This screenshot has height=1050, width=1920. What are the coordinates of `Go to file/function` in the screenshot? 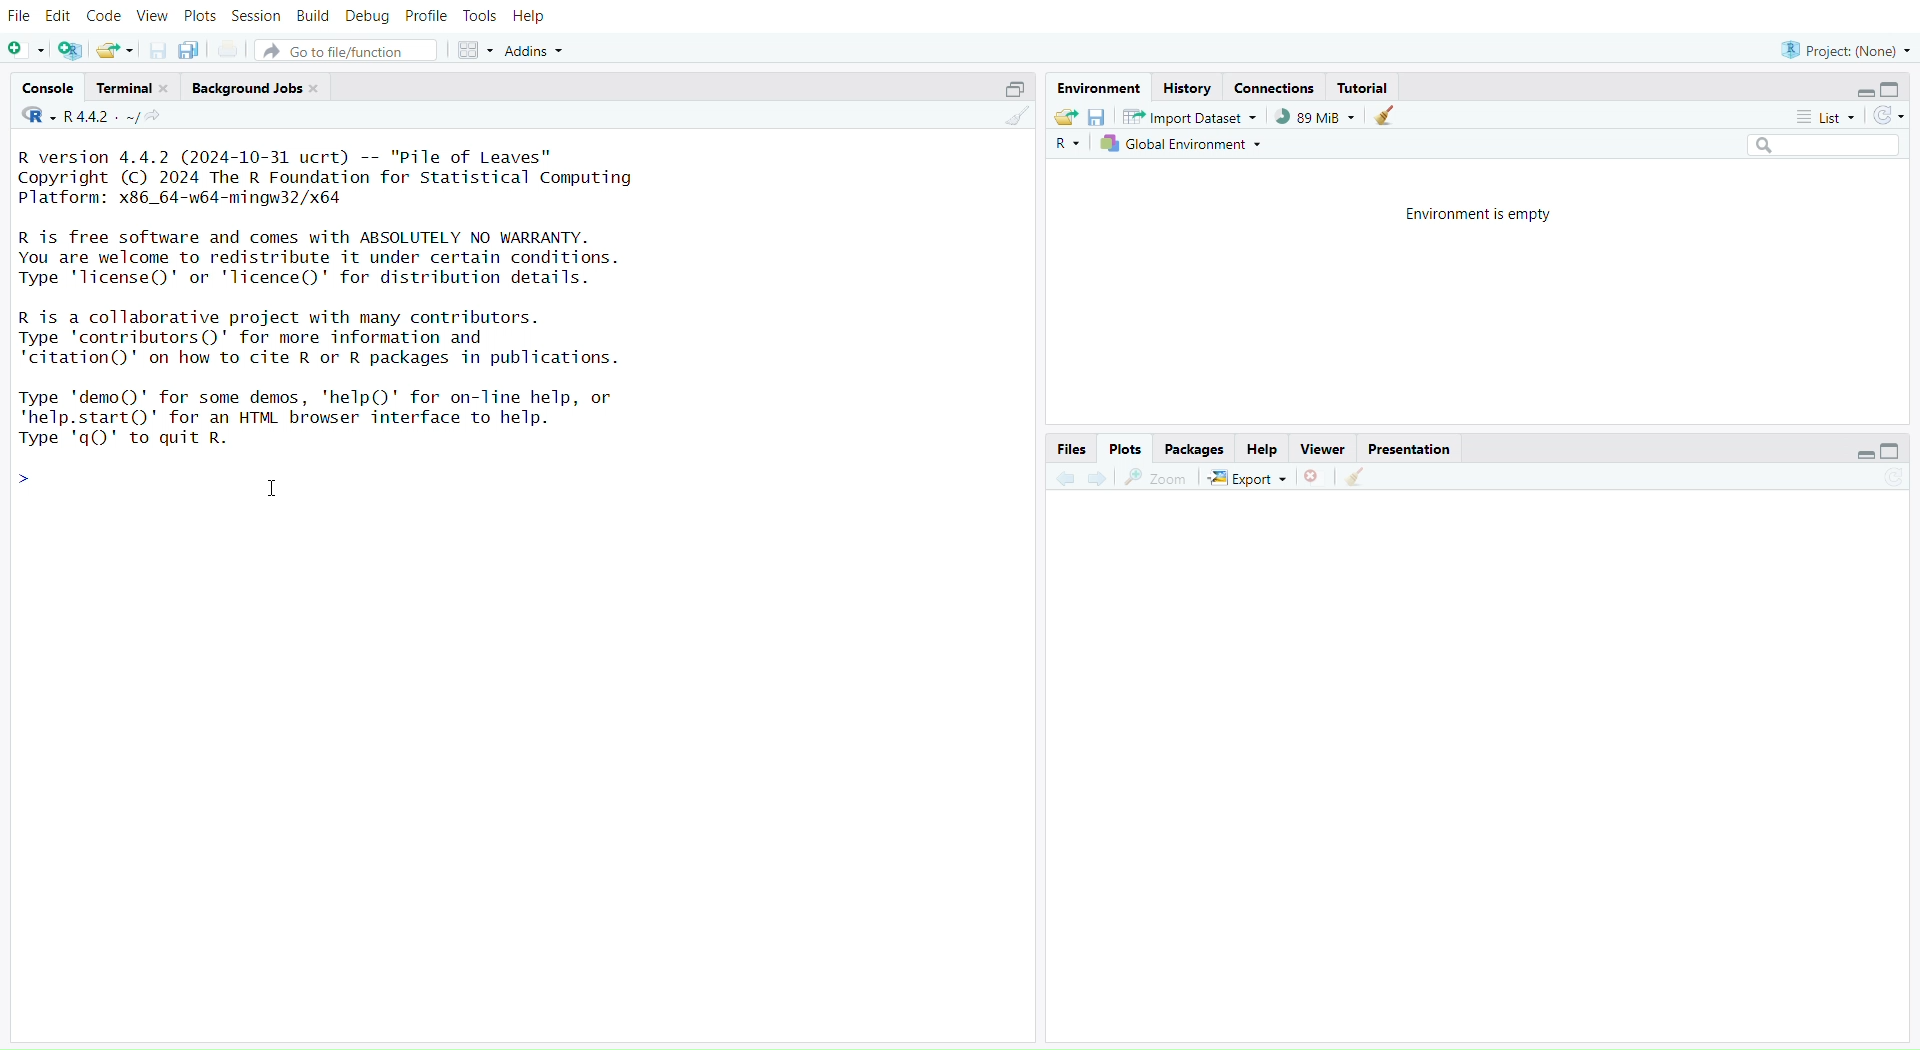 It's located at (346, 50).